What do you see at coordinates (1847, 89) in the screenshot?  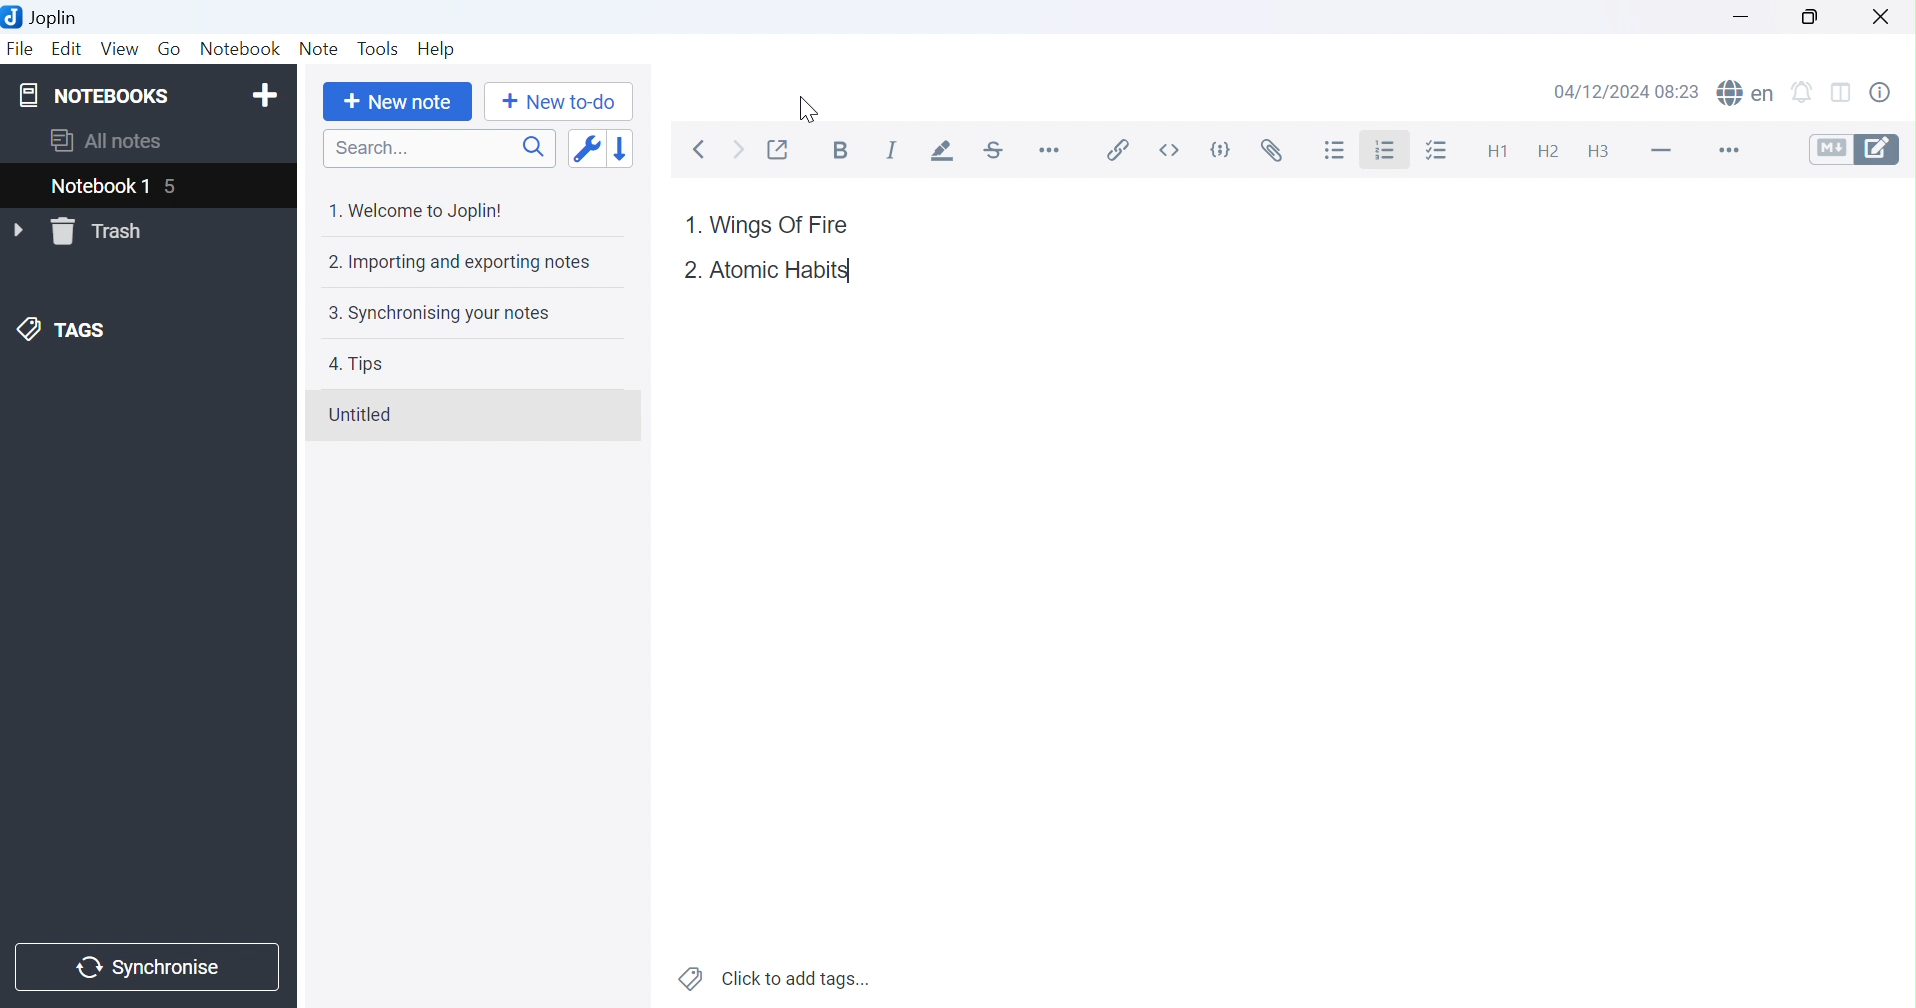 I see `Toggle editor layout` at bounding box center [1847, 89].